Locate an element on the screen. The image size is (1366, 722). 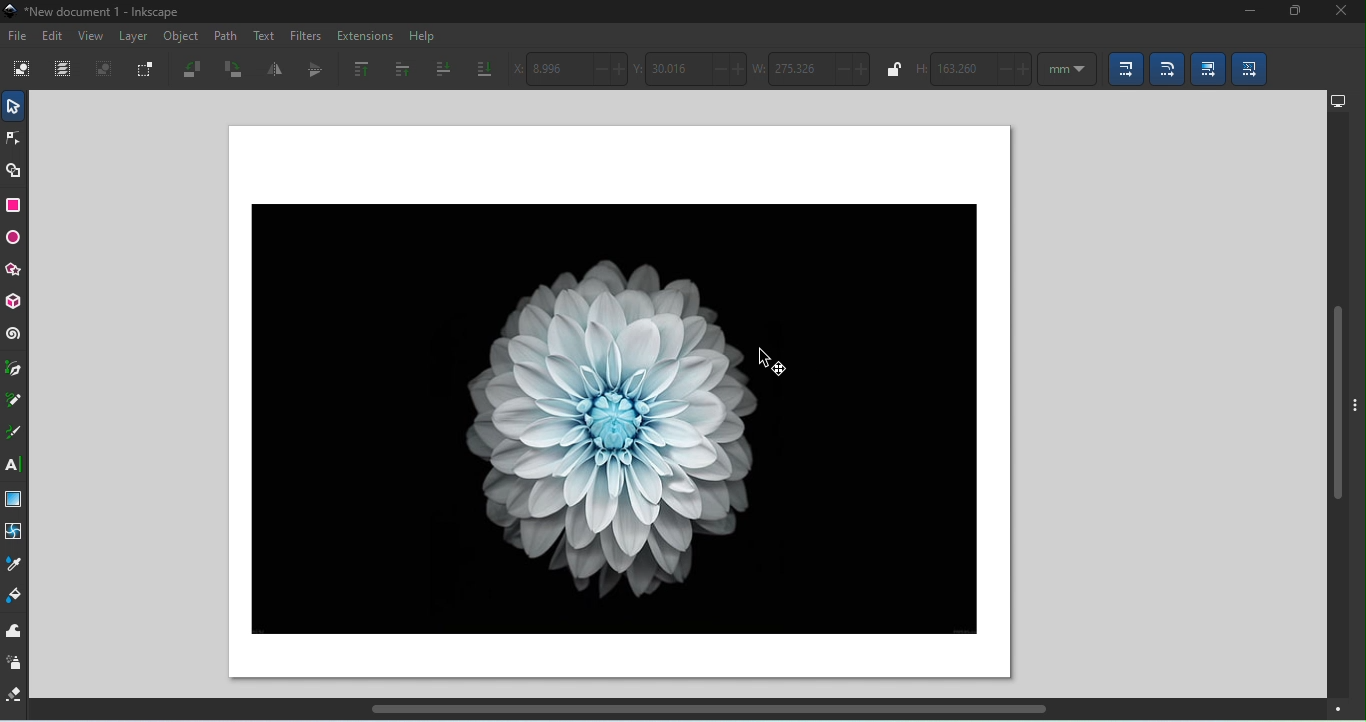
Height of the selection is located at coordinates (973, 70).